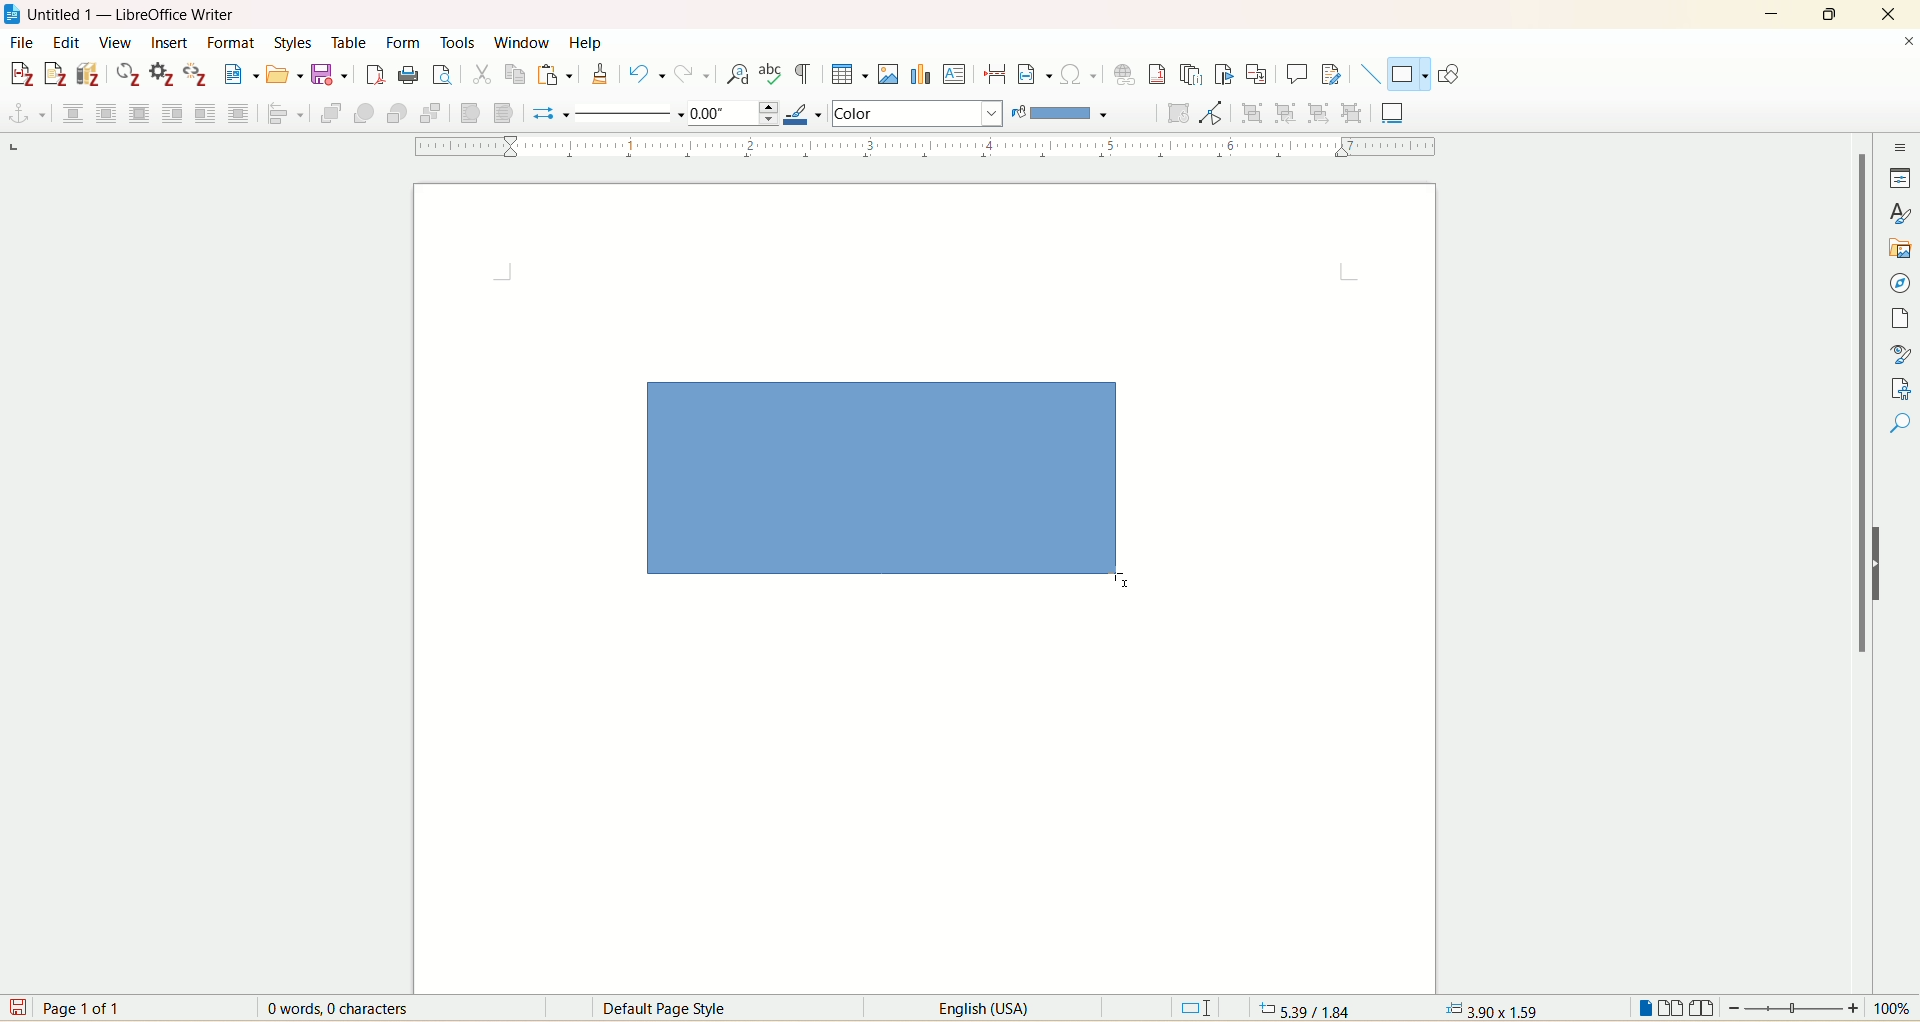  Describe the element at coordinates (396, 114) in the screenshot. I see `back one` at that location.